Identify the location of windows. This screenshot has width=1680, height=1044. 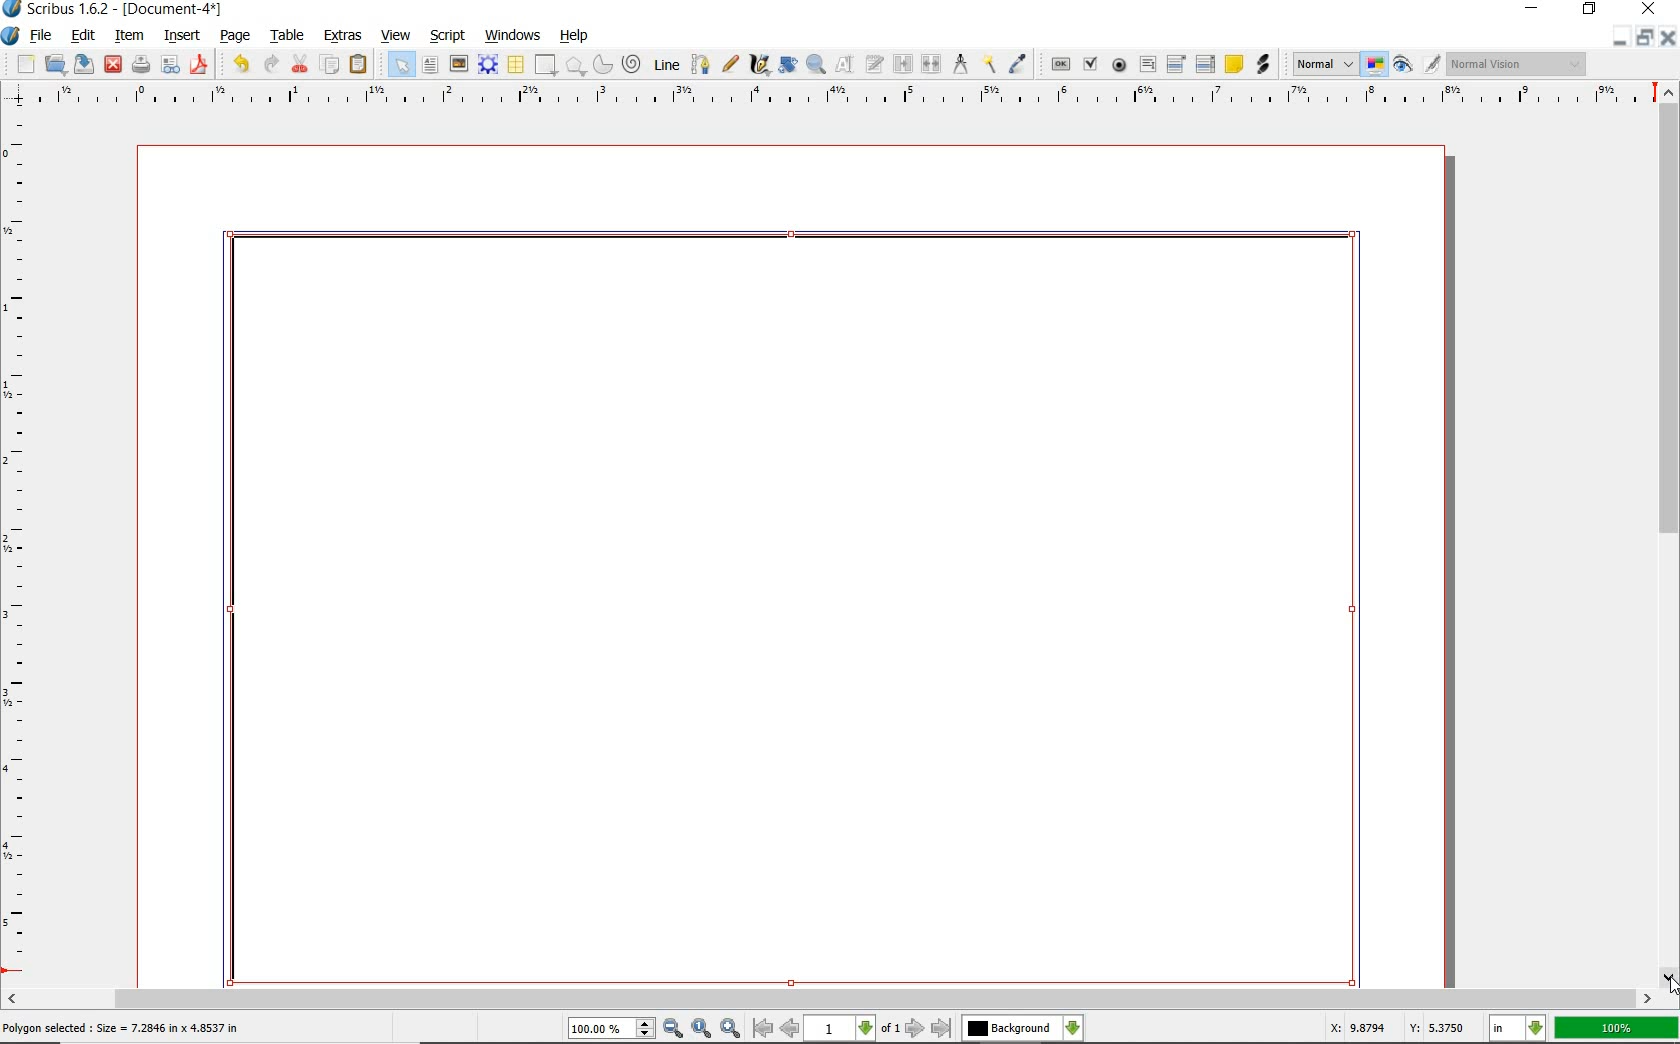
(512, 35).